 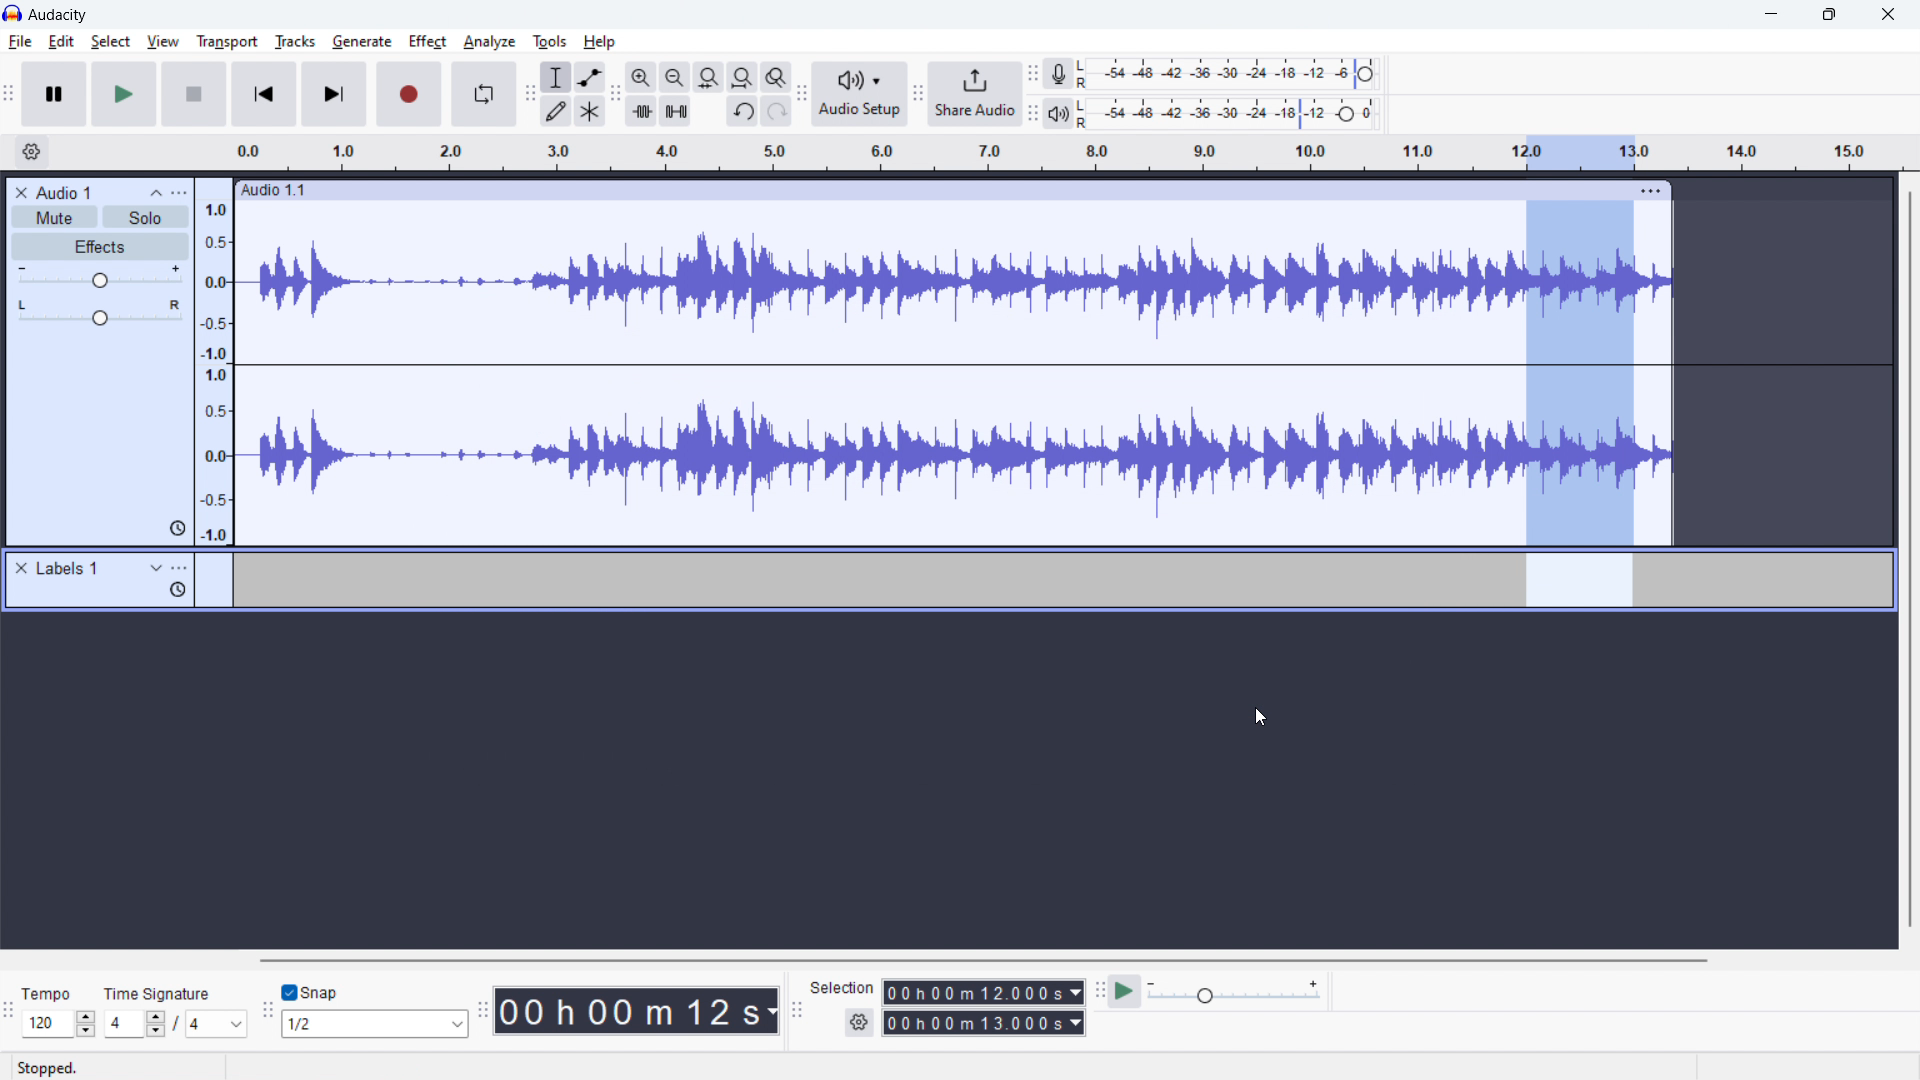 I want to click on history, so click(x=179, y=528).